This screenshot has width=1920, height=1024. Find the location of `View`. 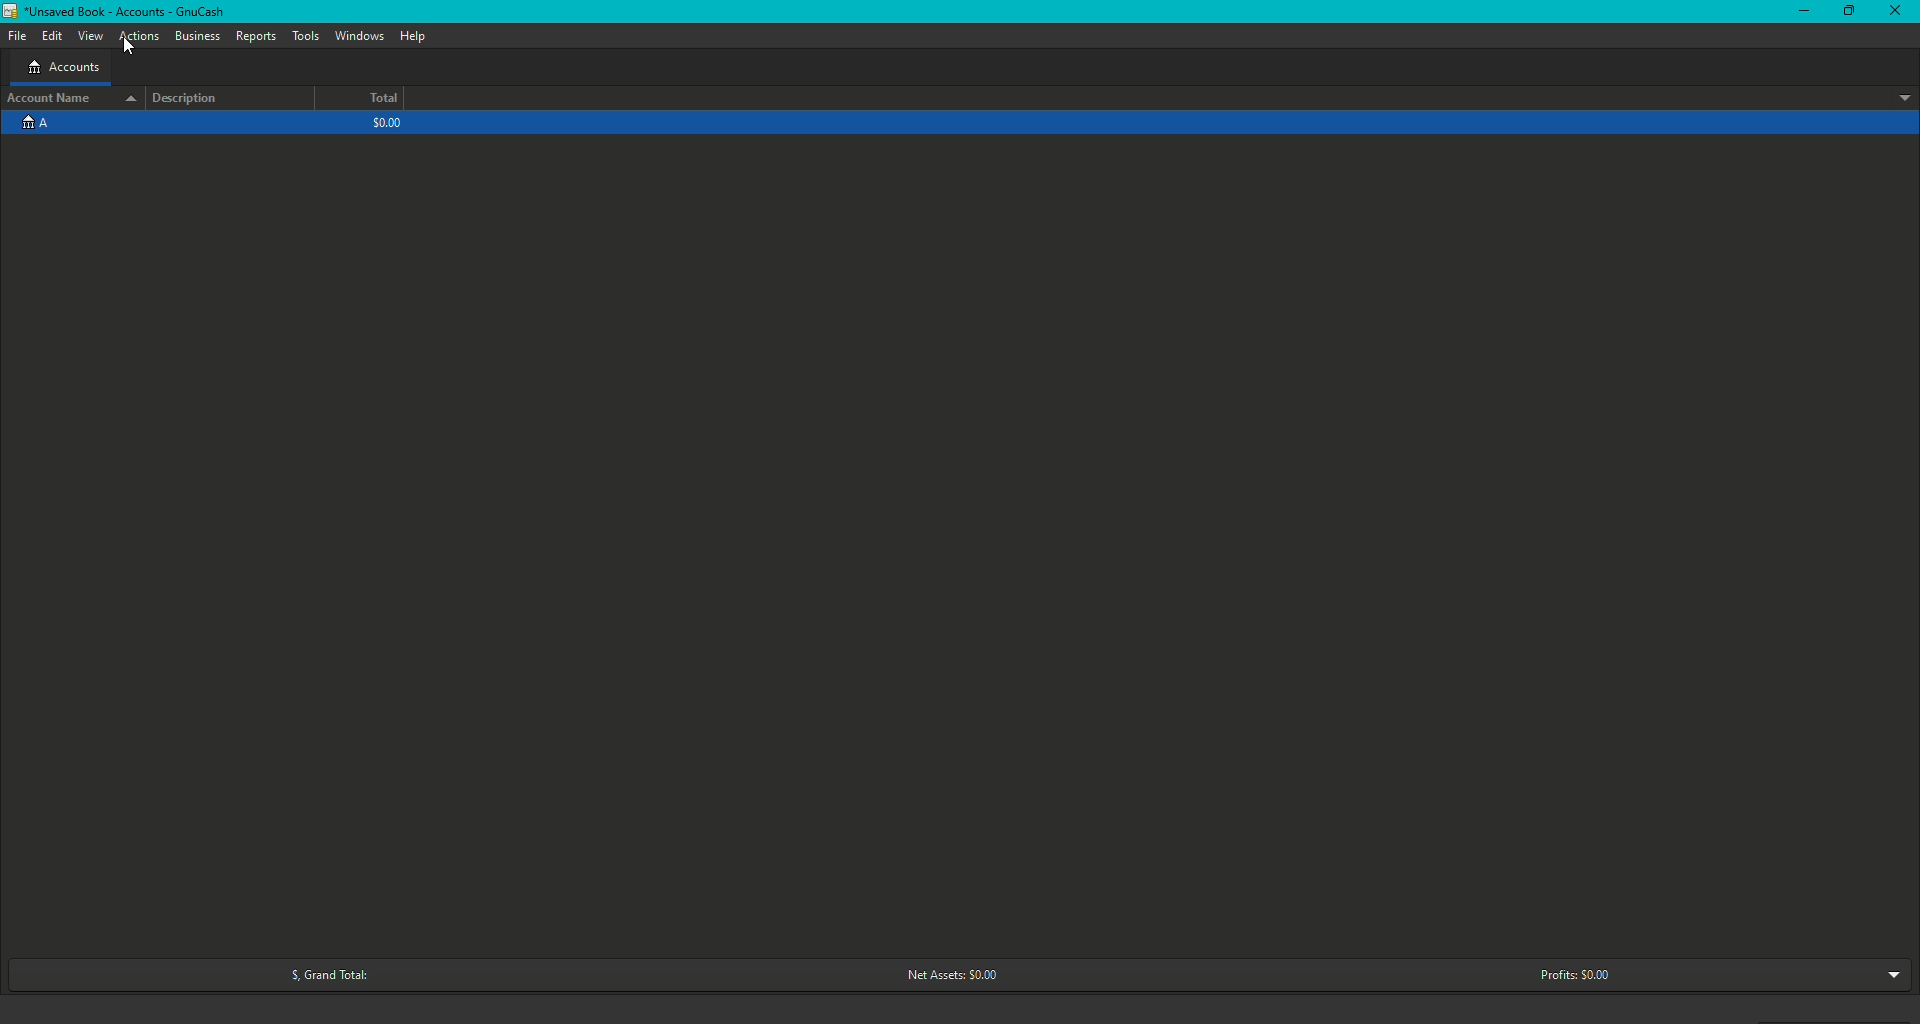

View is located at coordinates (91, 37).